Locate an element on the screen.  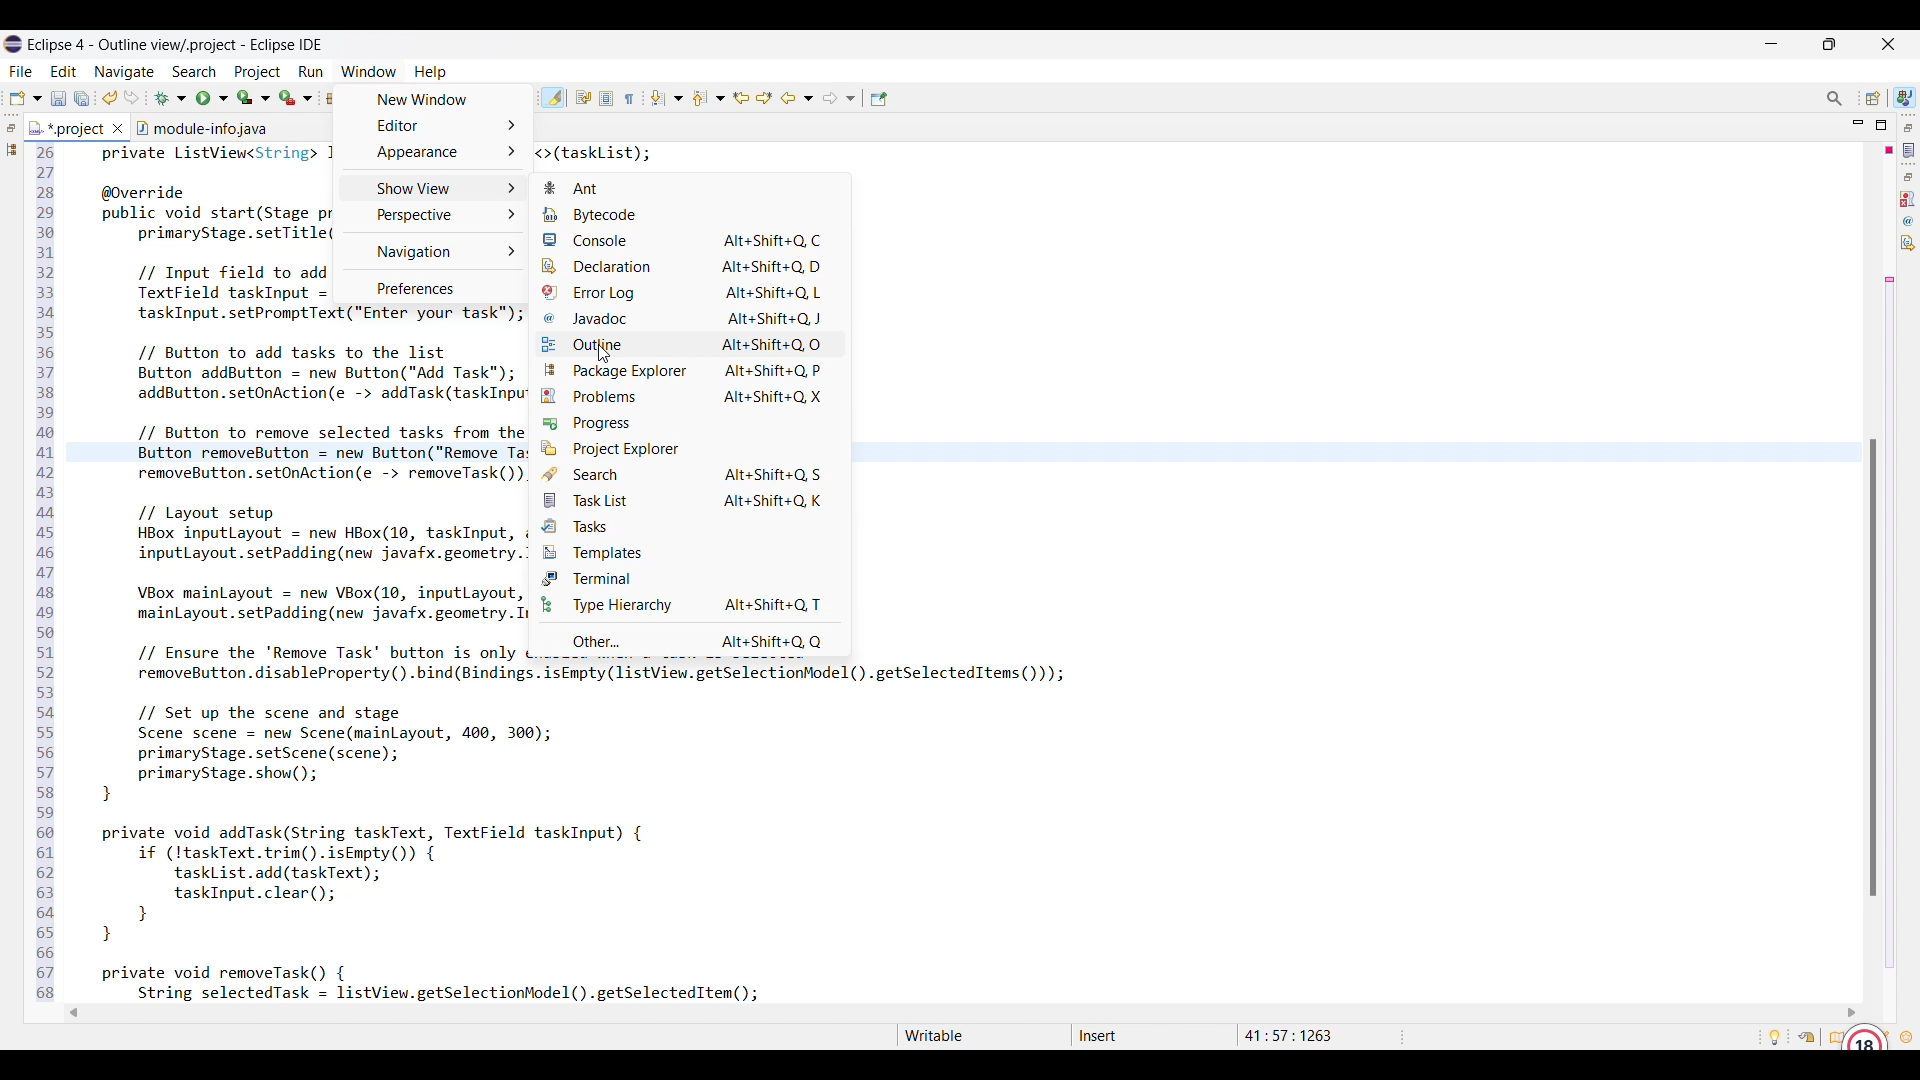
Javadoc is located at coordinates (1909, 221).